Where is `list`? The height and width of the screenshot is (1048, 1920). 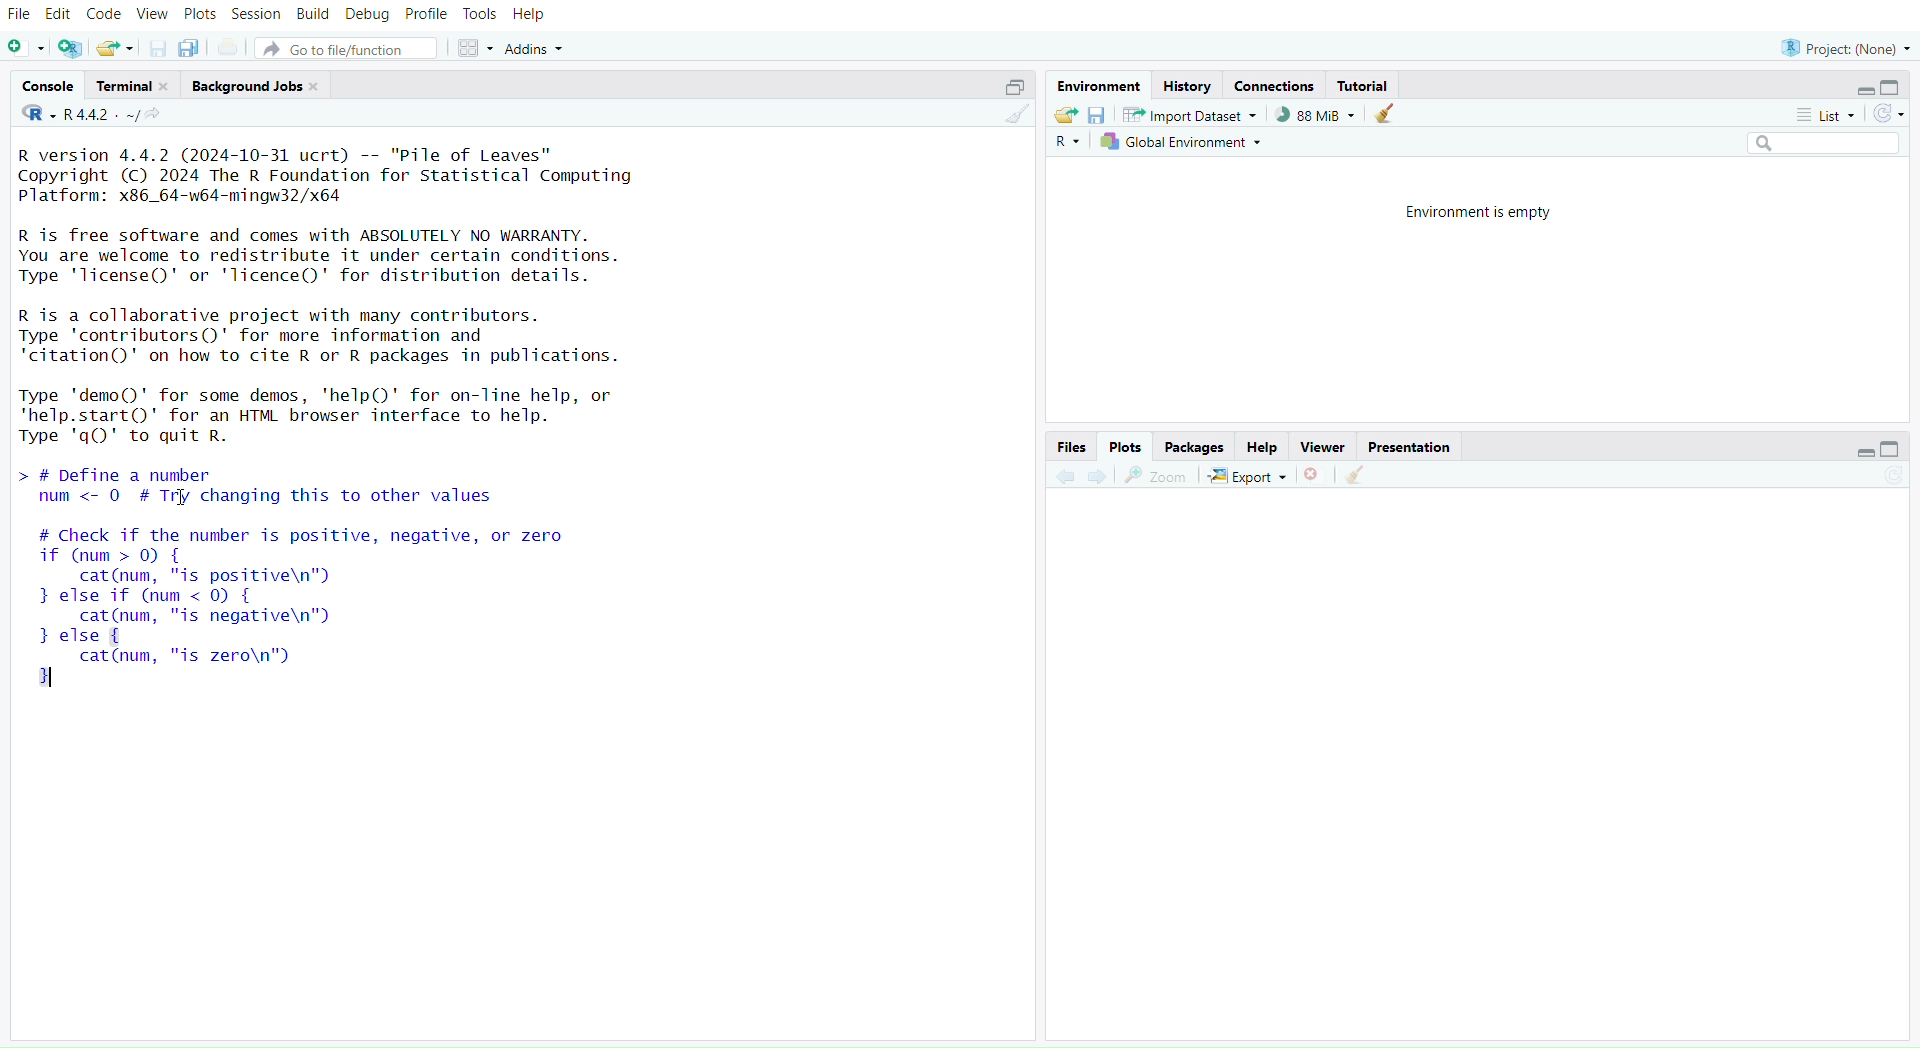
list is located at coordinates (1823, 115).